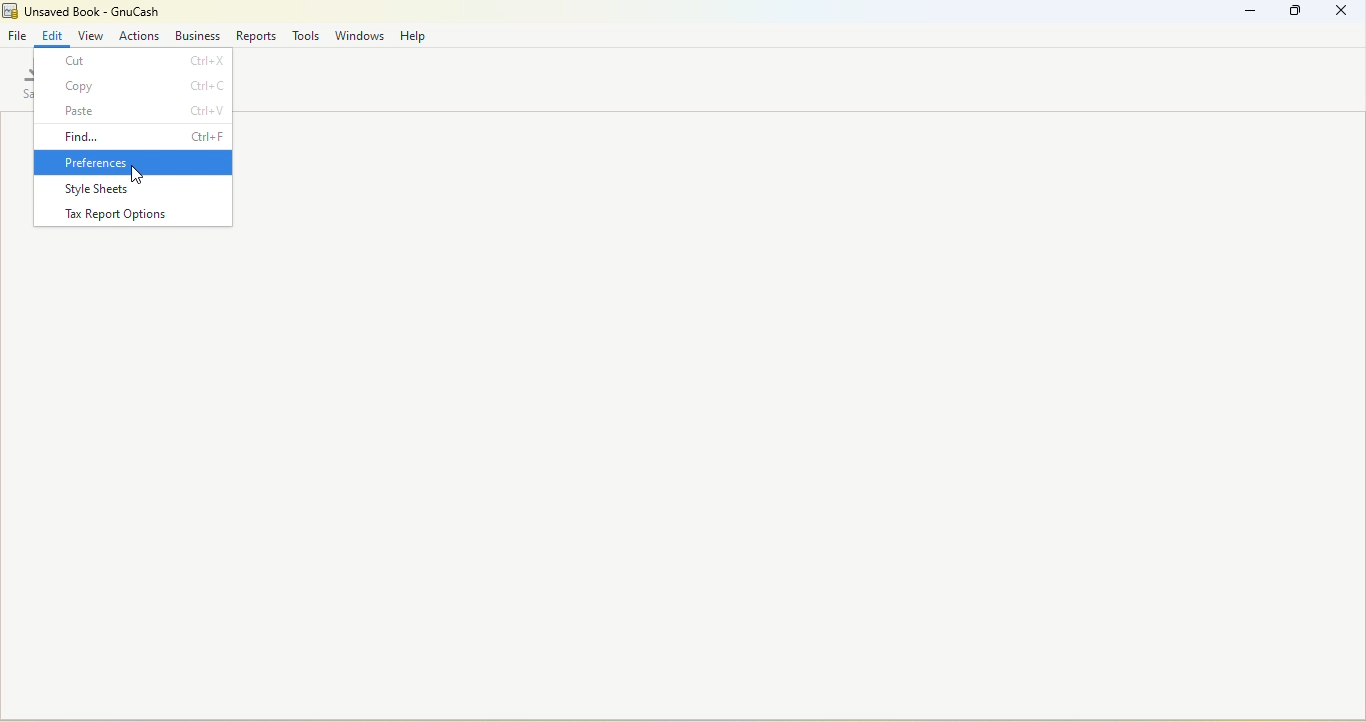 The width and height of the screenshot is (1366, 722). What do you see at coordinates (53, 33) in the screenshot?
I see `Edit` at bounding box center [53, 33].